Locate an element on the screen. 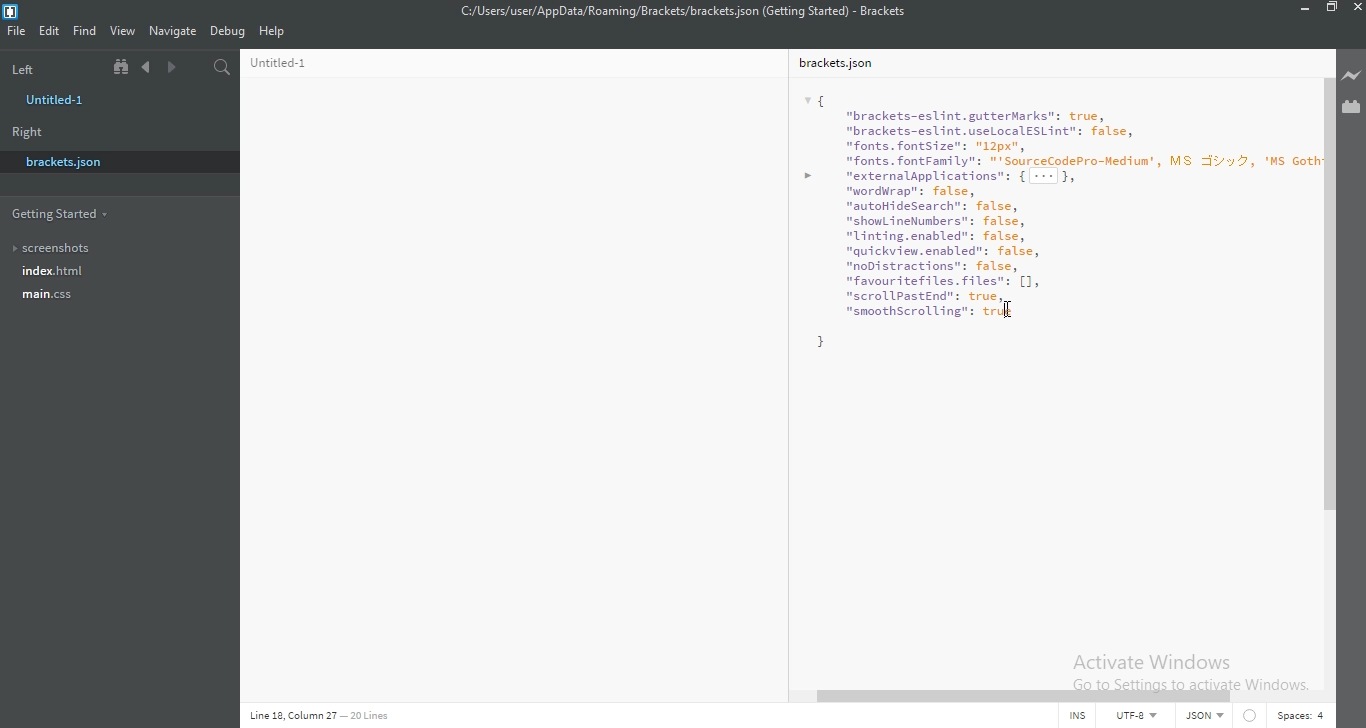 The width and height of the screenshot is (1366, 728). INS is located at coordinates (1073, 717).